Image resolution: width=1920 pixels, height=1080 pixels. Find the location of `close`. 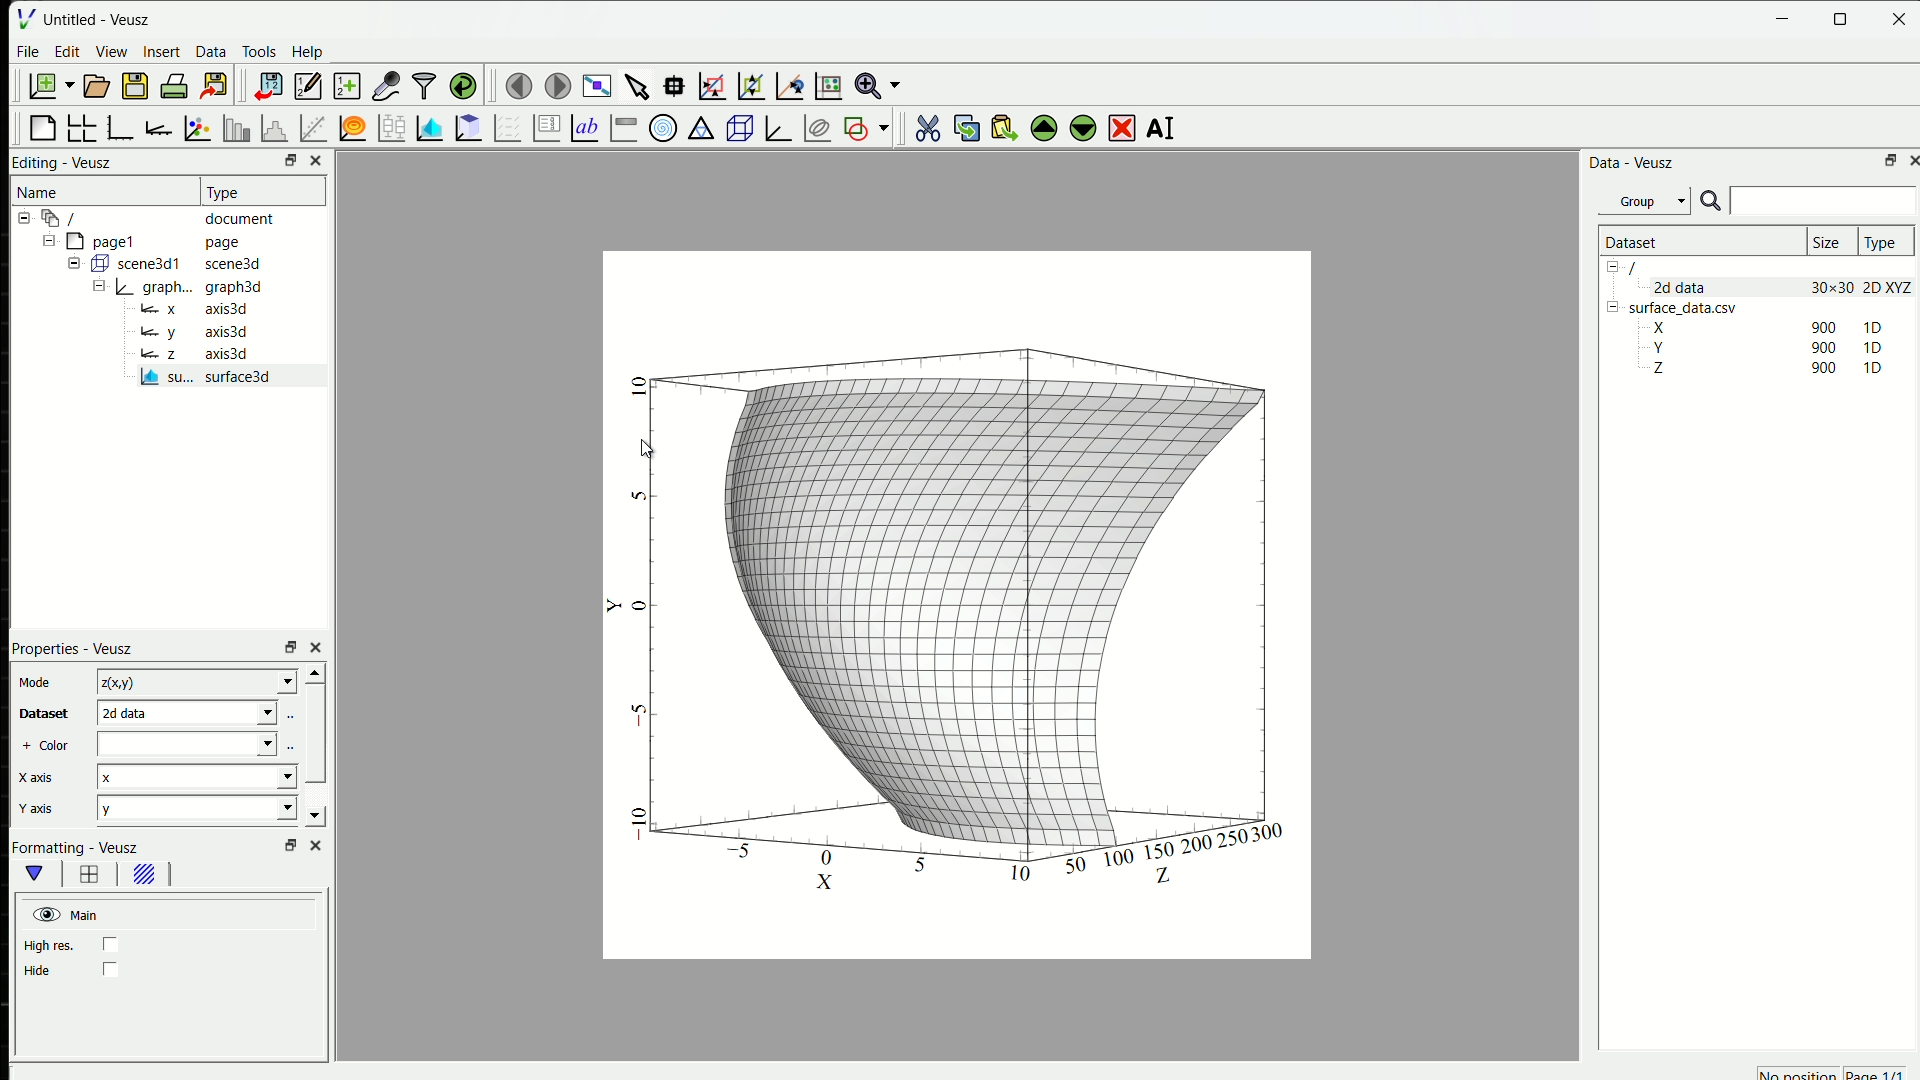

close is located at coordinates (317, 160).